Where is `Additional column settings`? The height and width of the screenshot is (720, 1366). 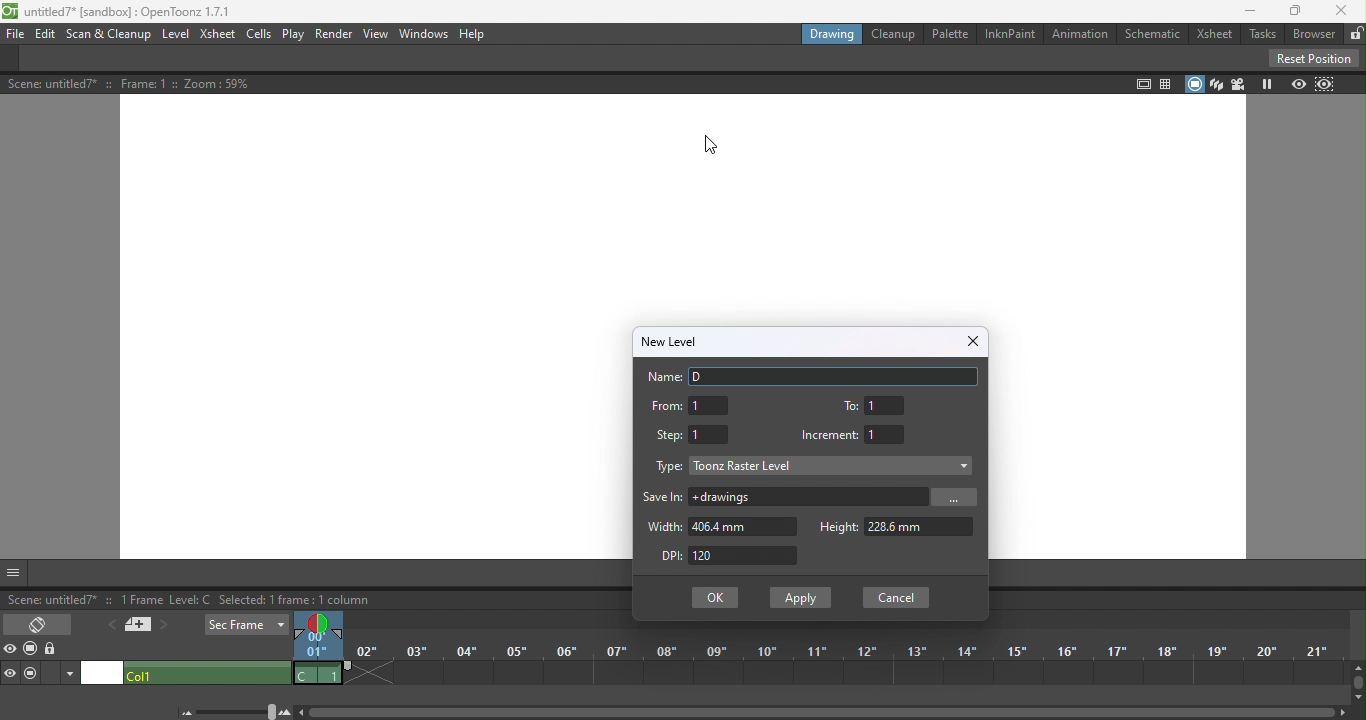
Additional column settings is located at coordinates (71, 673).